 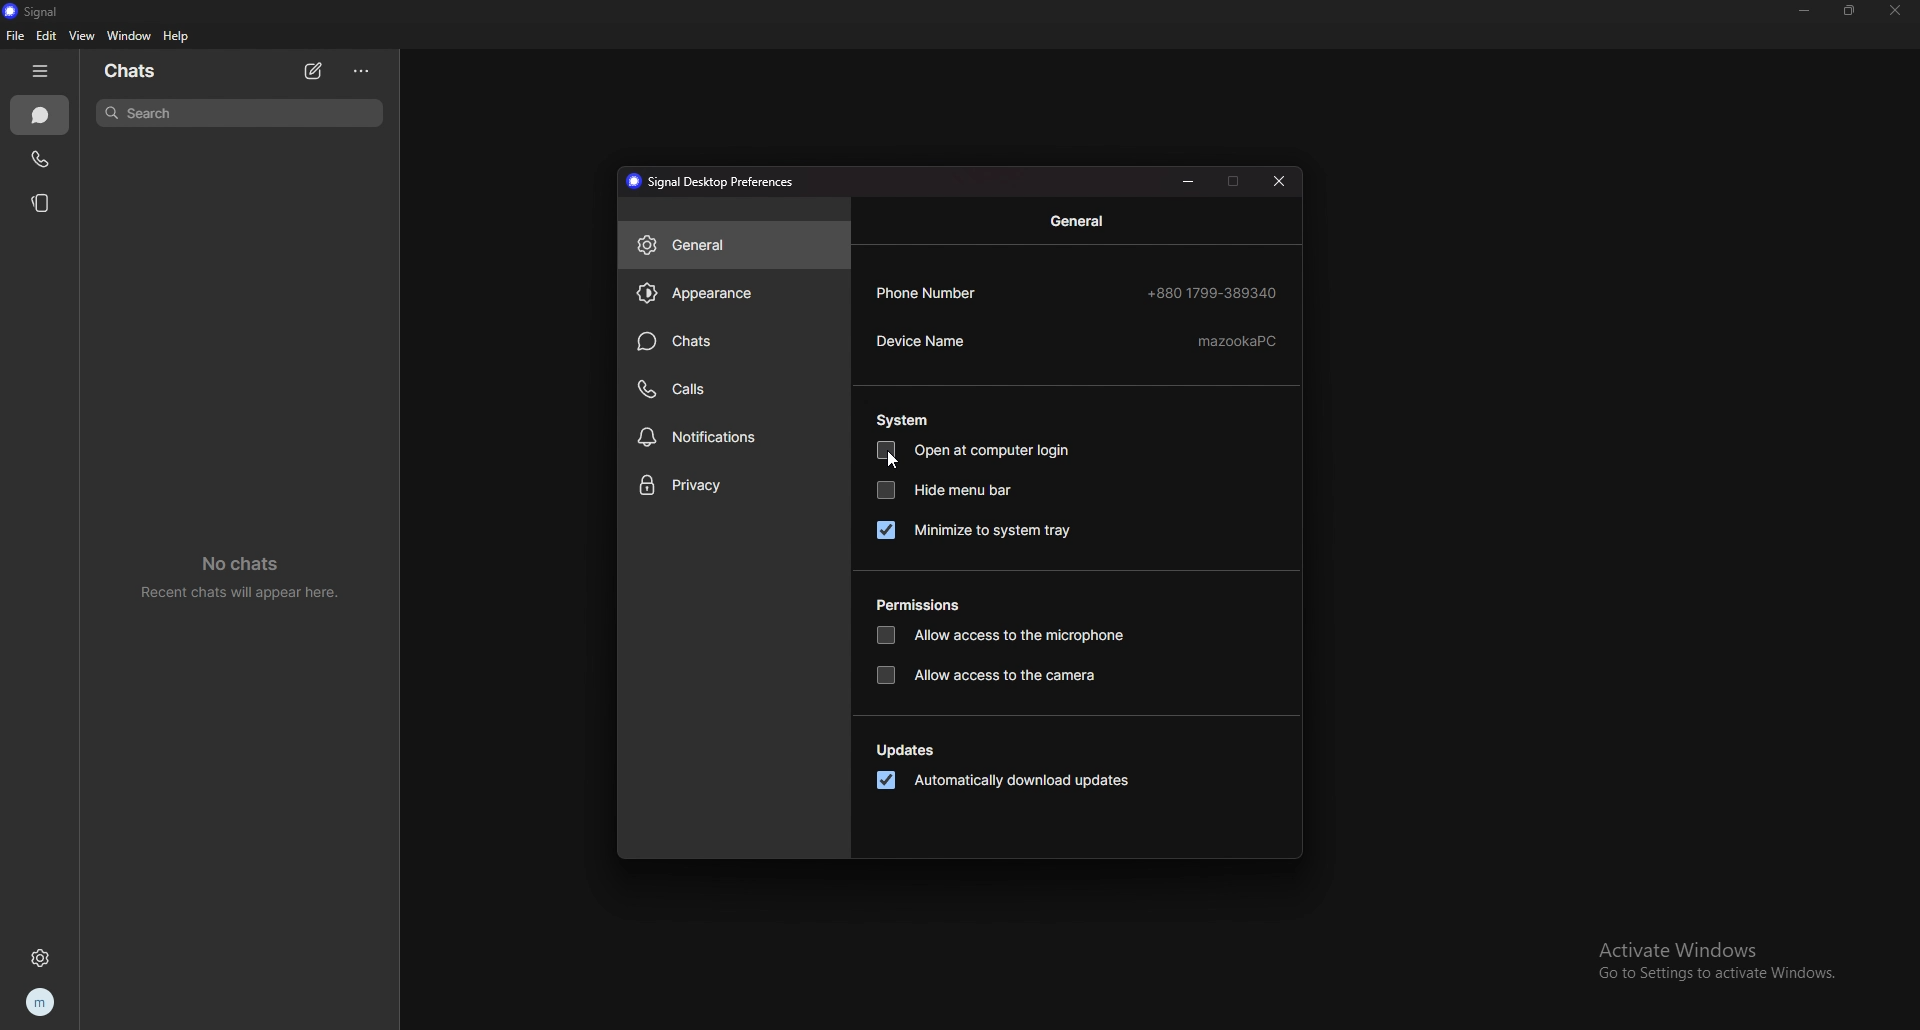 I want to click on profile, so click(x=38, y=1004).